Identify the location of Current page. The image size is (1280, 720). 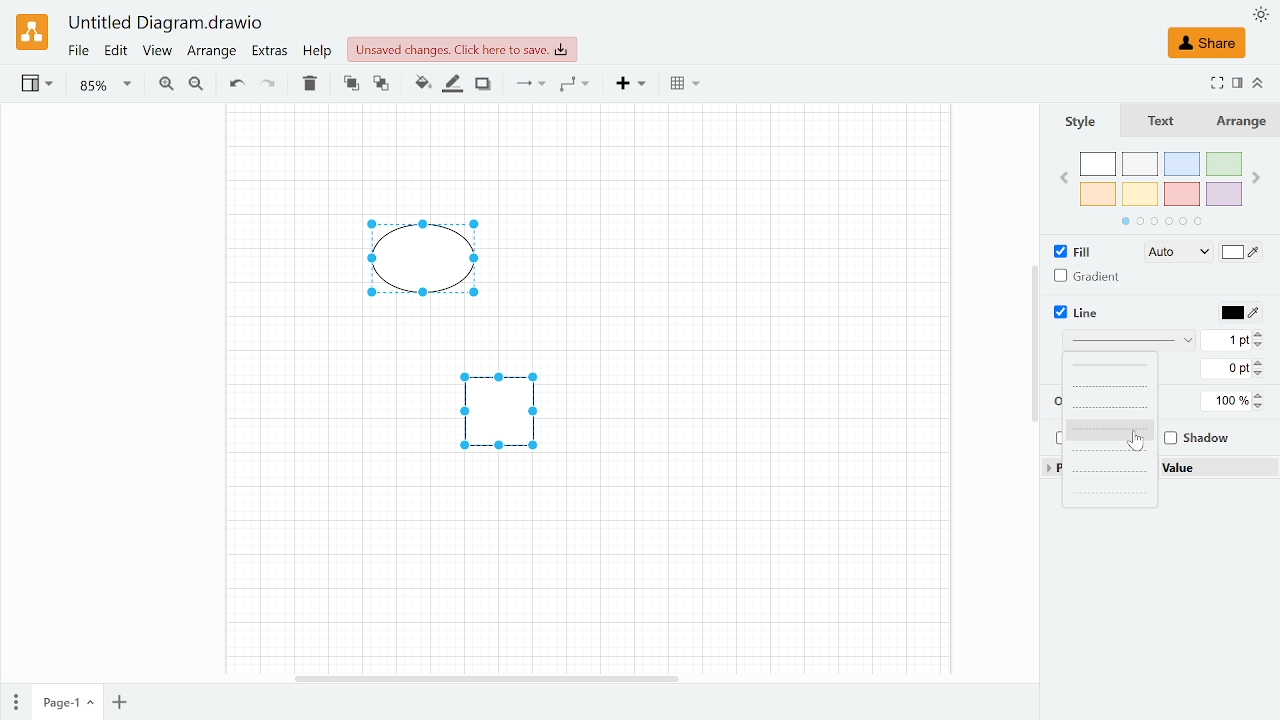
(66, 703).